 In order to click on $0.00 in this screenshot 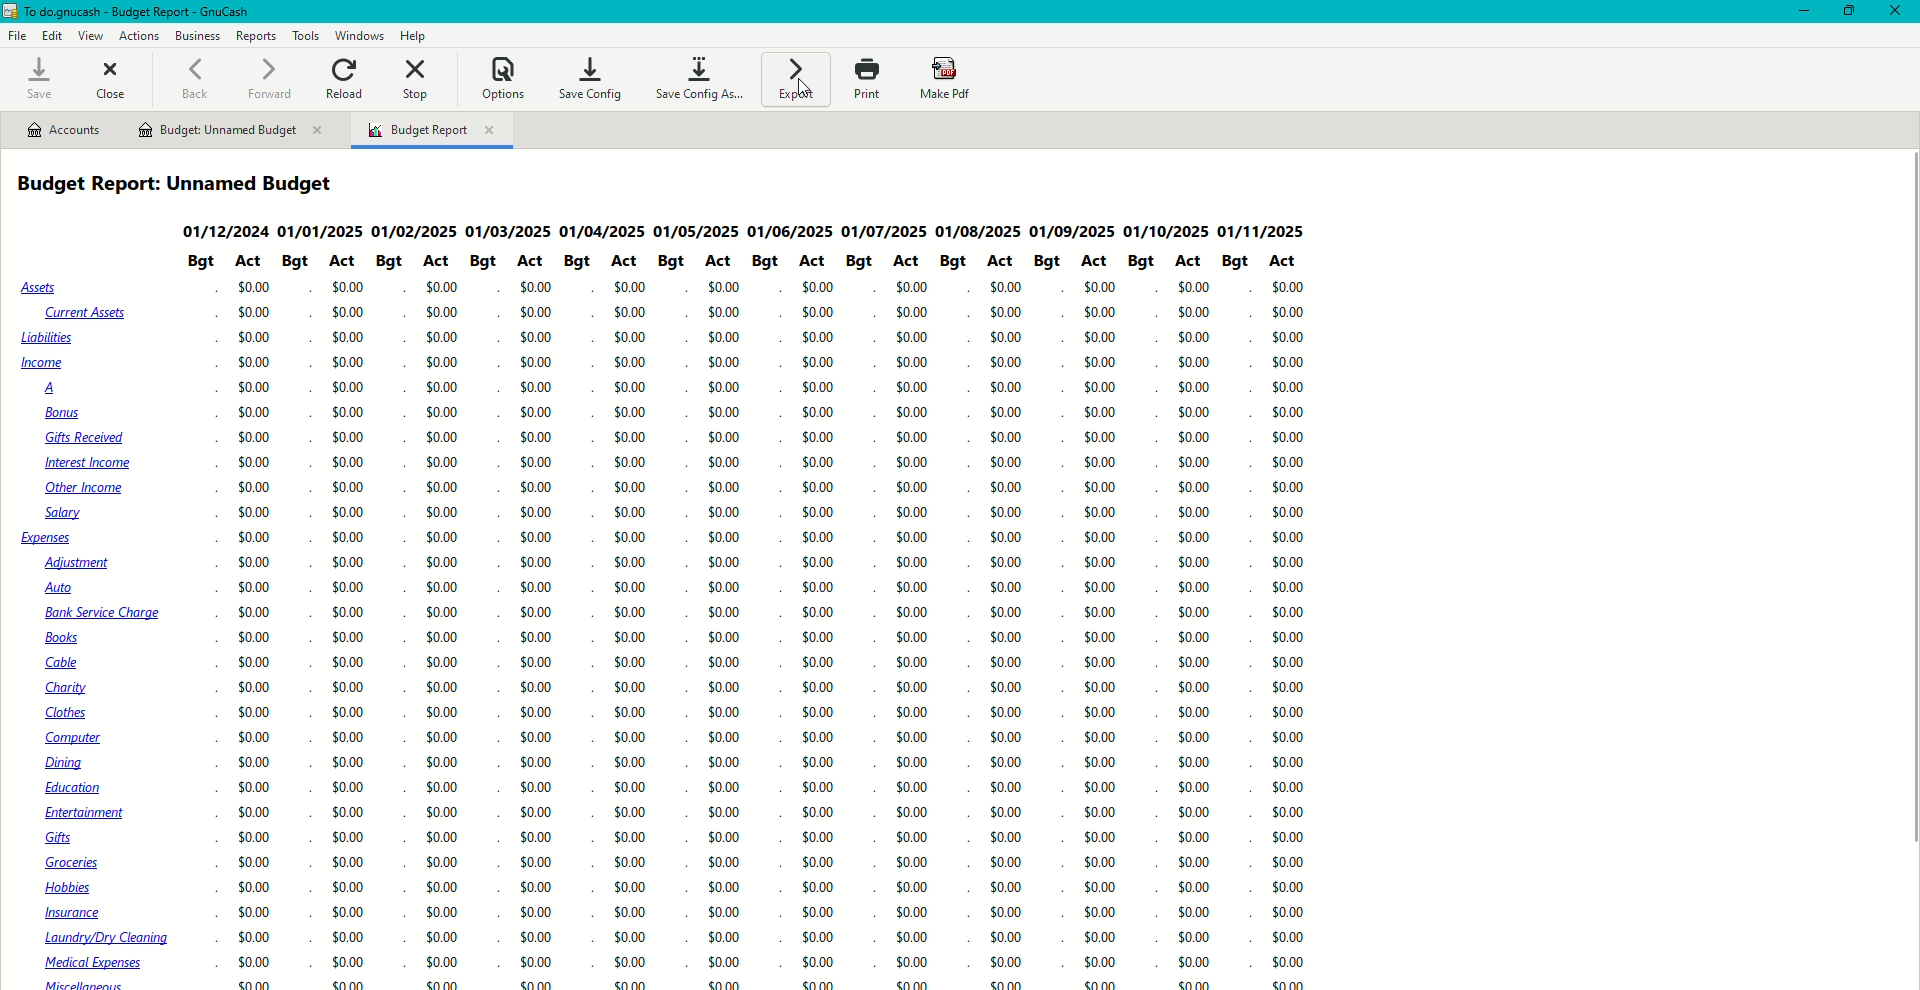, I will do `click(725, 762)`.